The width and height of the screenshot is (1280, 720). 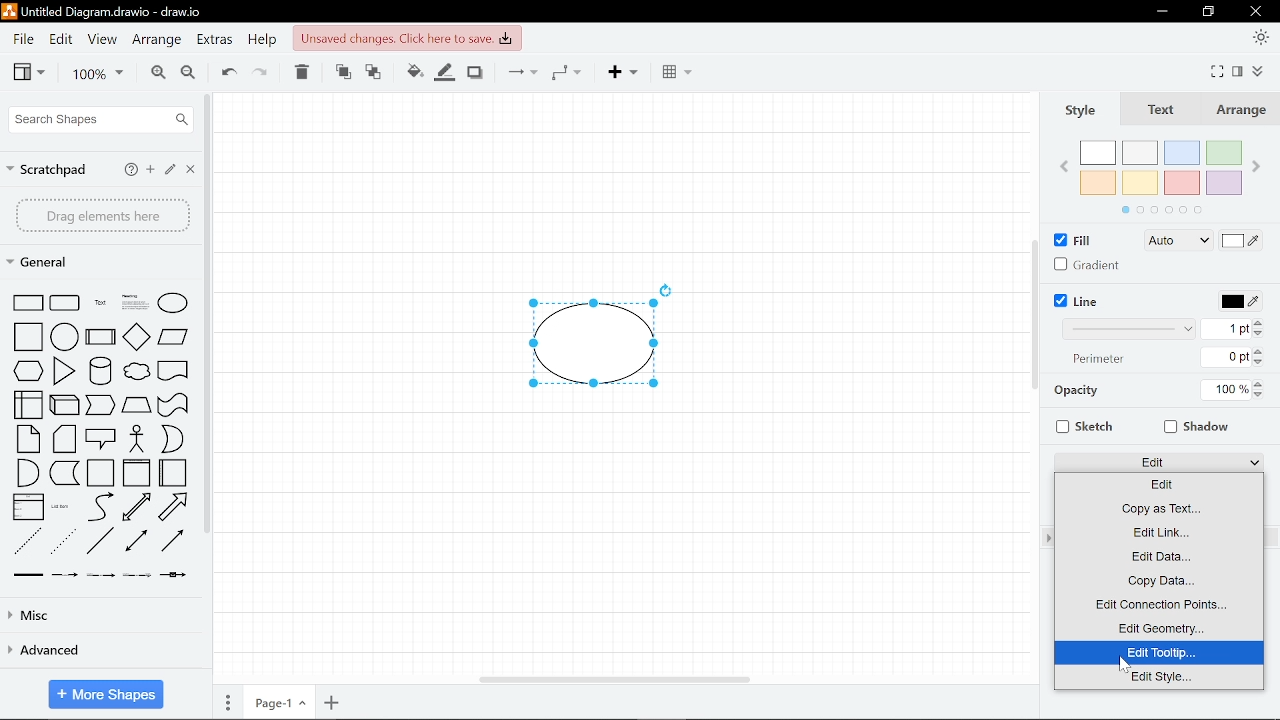 What do you see at coordinates (215, 41) in the screenshot?
I see `Extras` at bounding box center [215, 41].